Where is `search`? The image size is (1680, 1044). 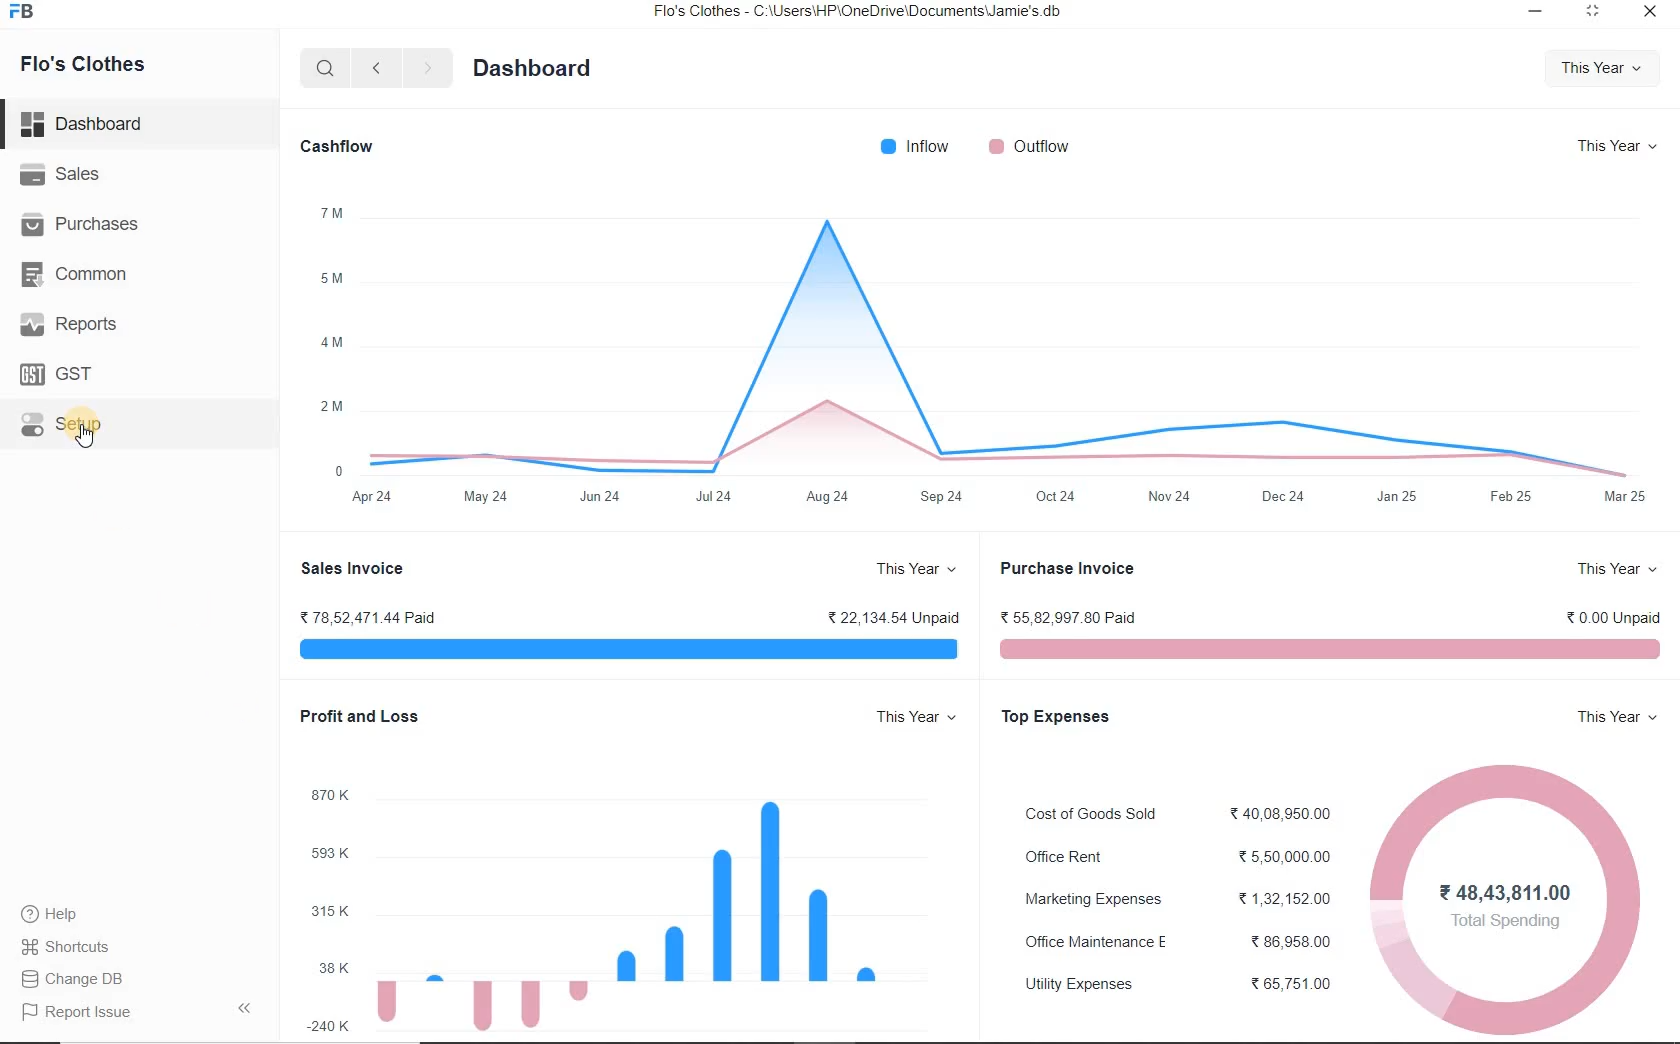 search is located at coordinates (327, 71).